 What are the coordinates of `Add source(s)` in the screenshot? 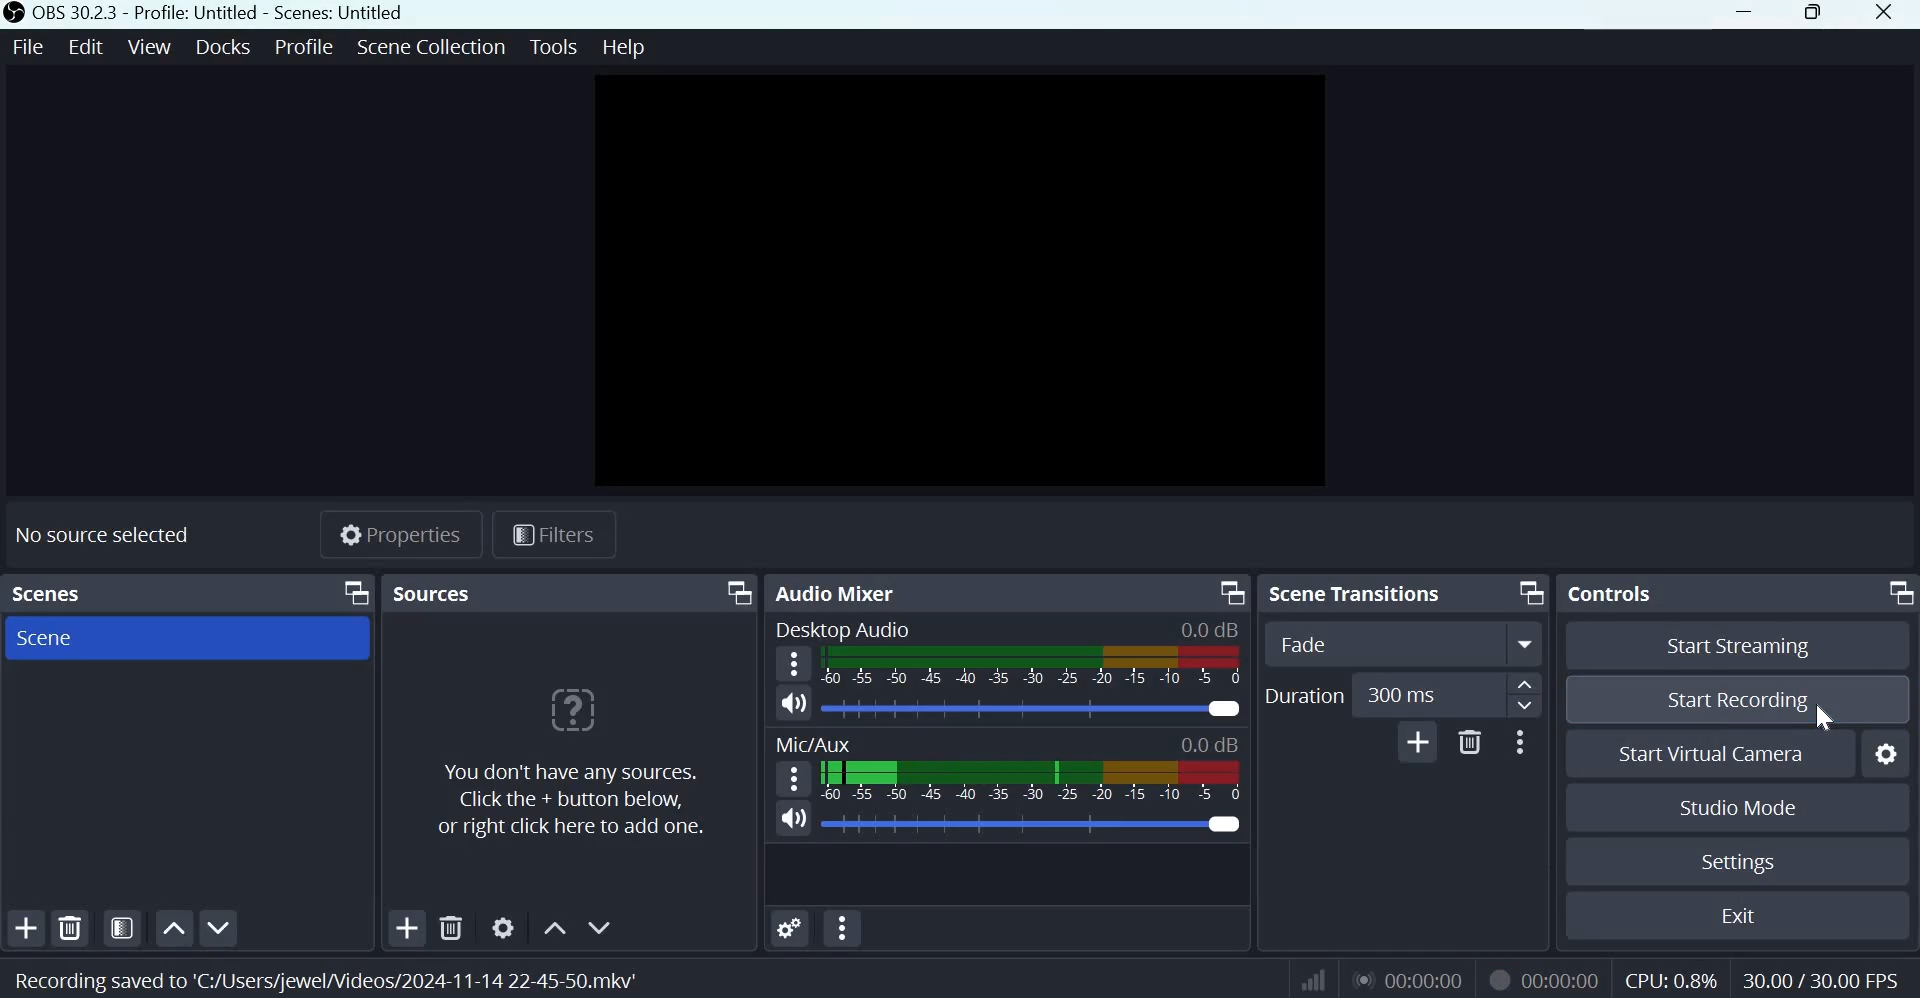 It's located at (405, 927).